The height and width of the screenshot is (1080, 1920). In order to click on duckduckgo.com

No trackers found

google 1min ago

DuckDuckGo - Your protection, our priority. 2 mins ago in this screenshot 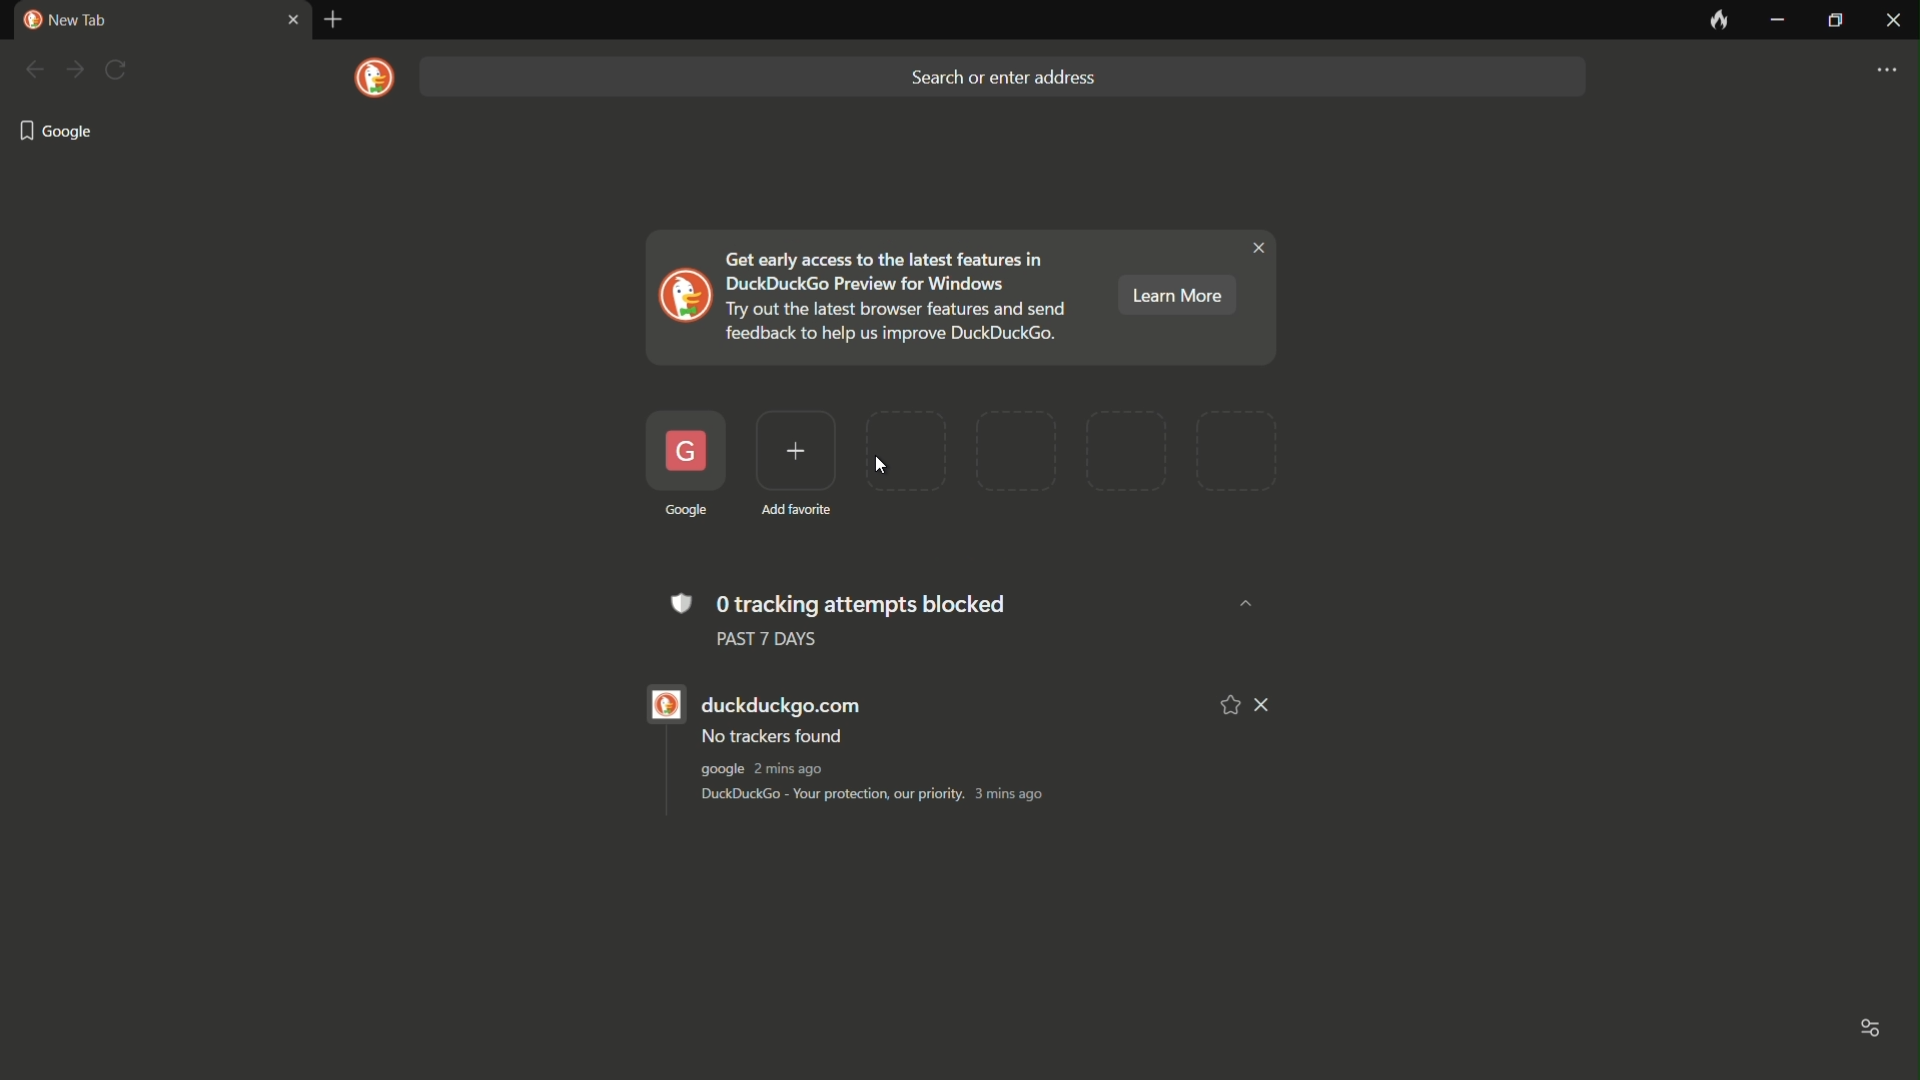, I will do `click(911, 746)`.